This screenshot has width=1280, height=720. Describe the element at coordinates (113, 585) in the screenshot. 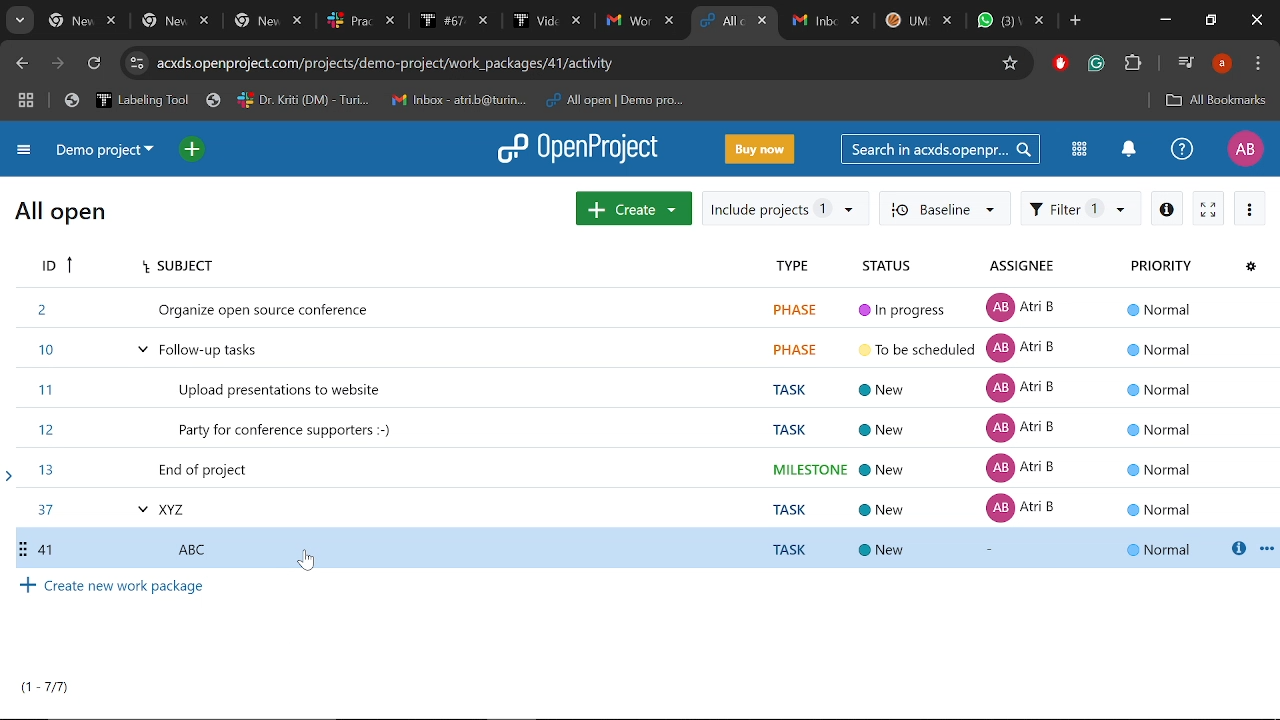

I see `Create new work package` at that location.